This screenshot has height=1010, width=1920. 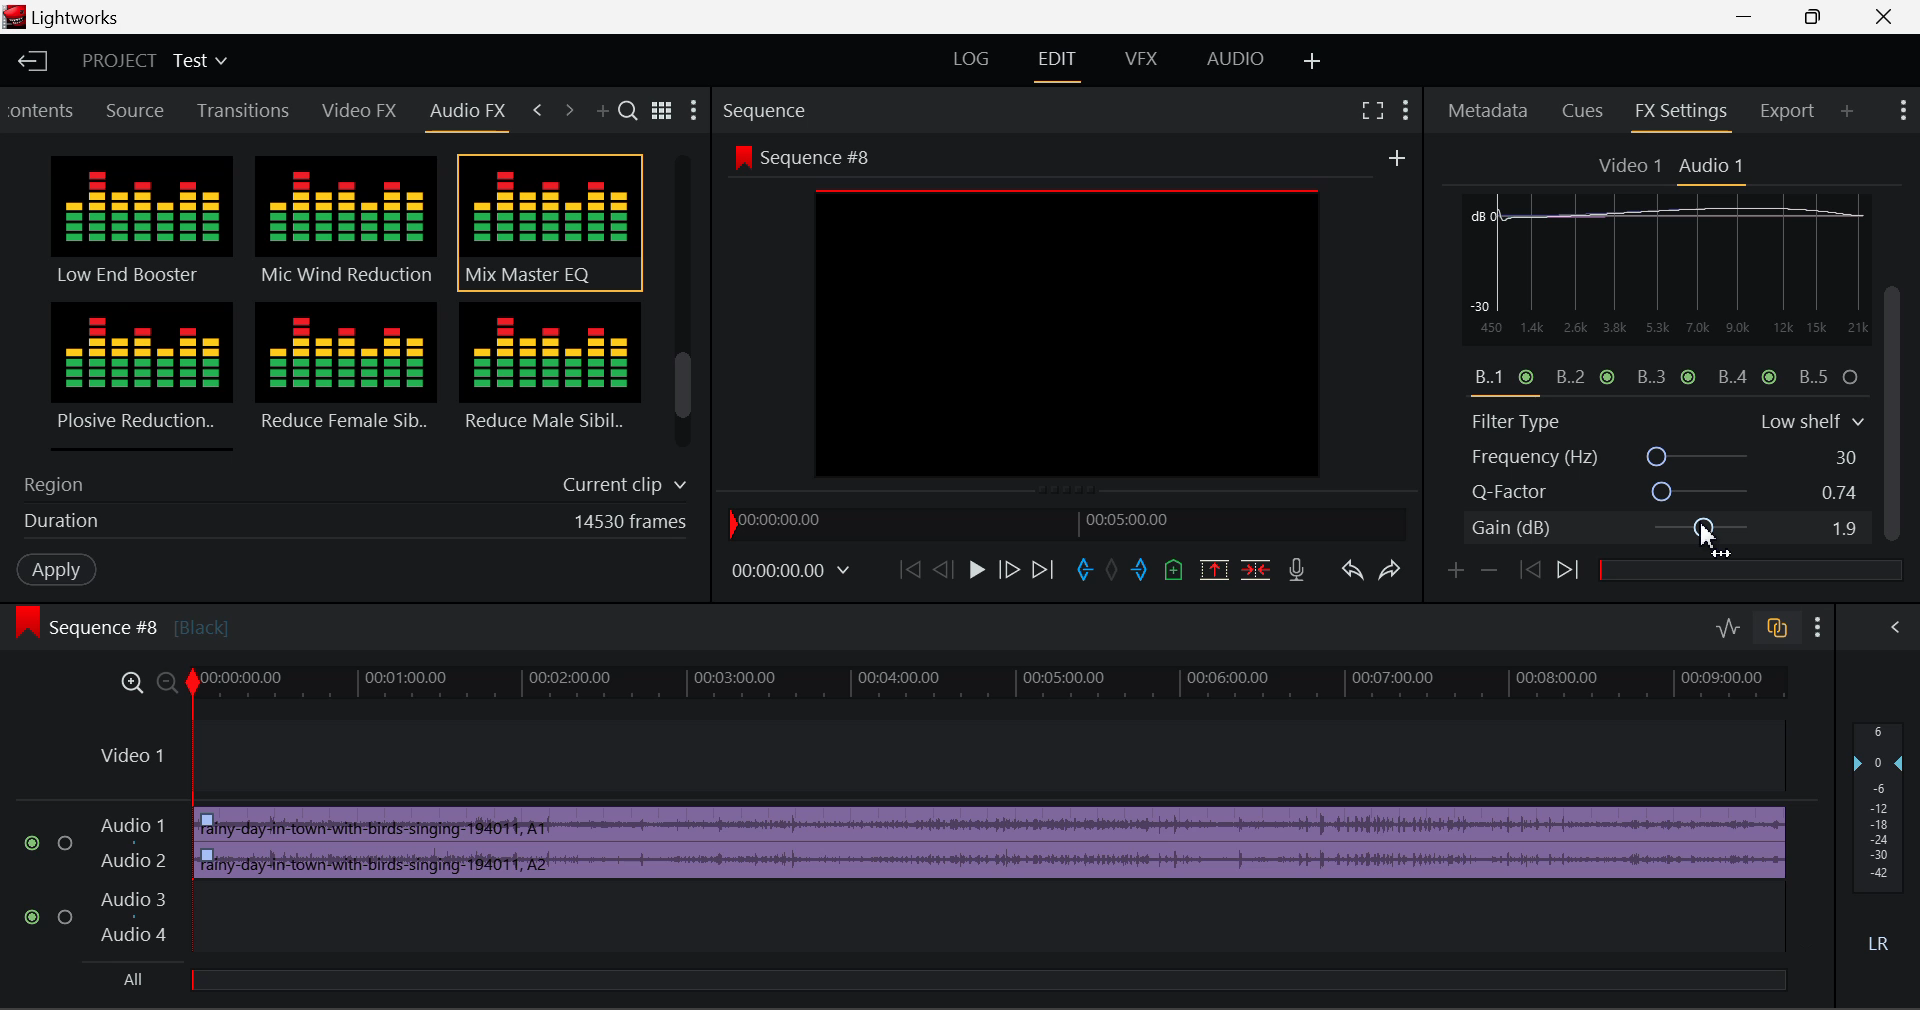 I want to click on Metadata, so click(x=1489, y=113).